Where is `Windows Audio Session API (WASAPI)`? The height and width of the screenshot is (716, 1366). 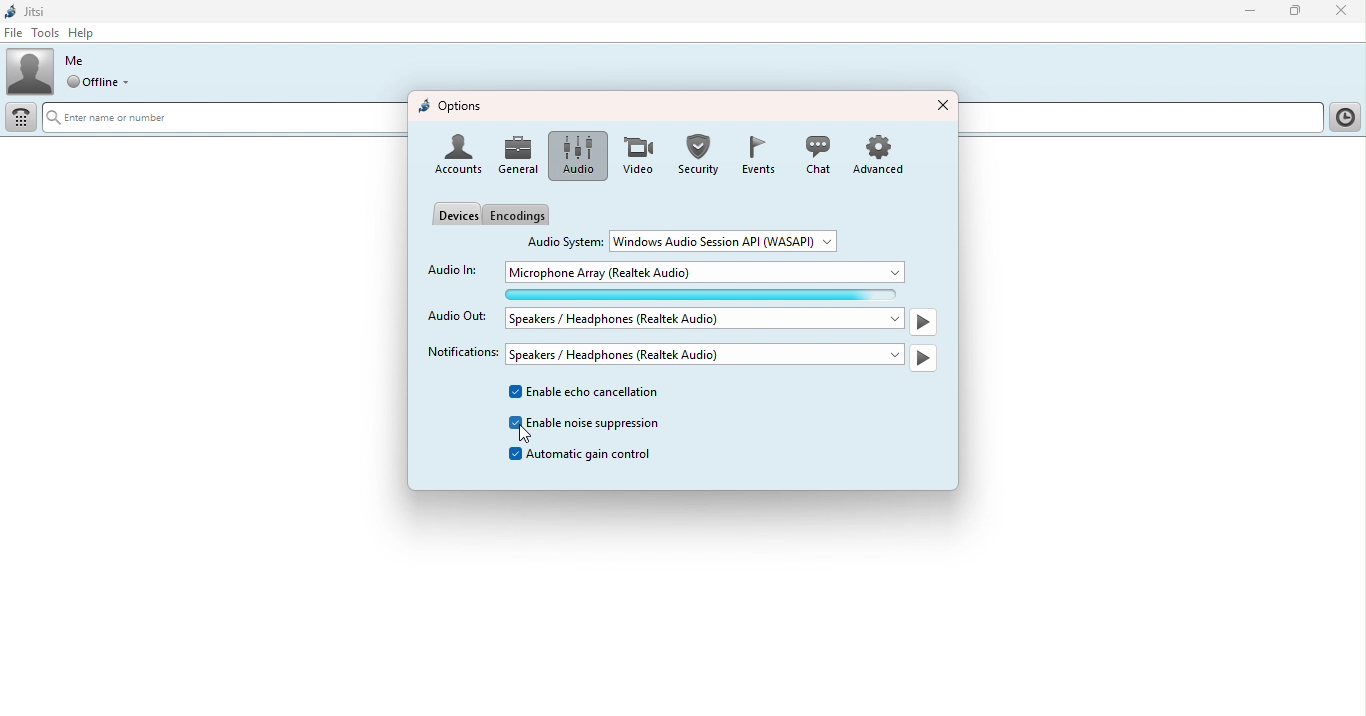
Windows Audio Session API (WASAPI) is located at coordinates (725, 241).